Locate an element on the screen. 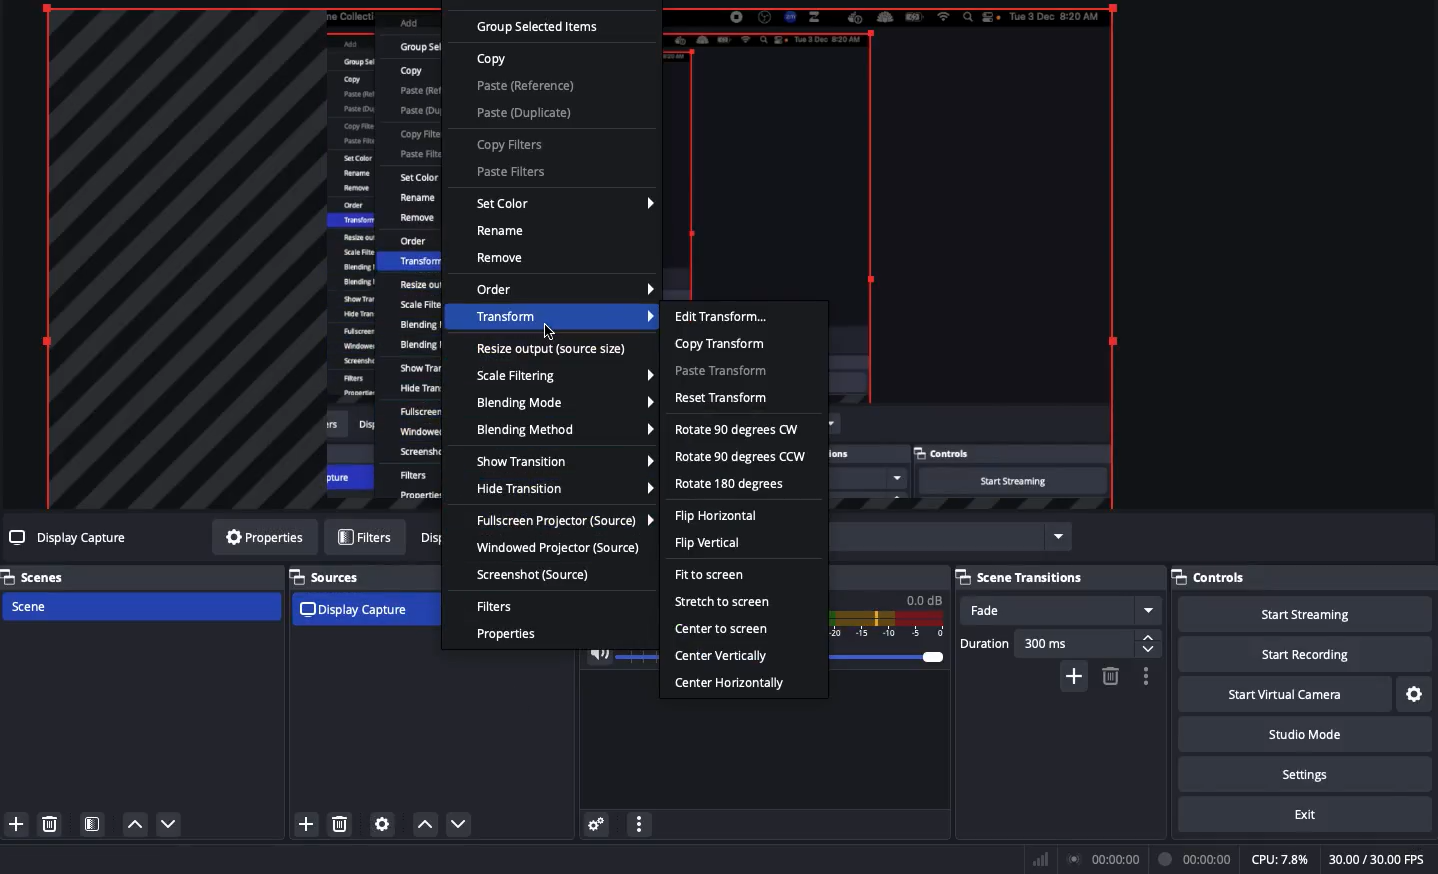  Center vertically is located at coordinates (723, 657).